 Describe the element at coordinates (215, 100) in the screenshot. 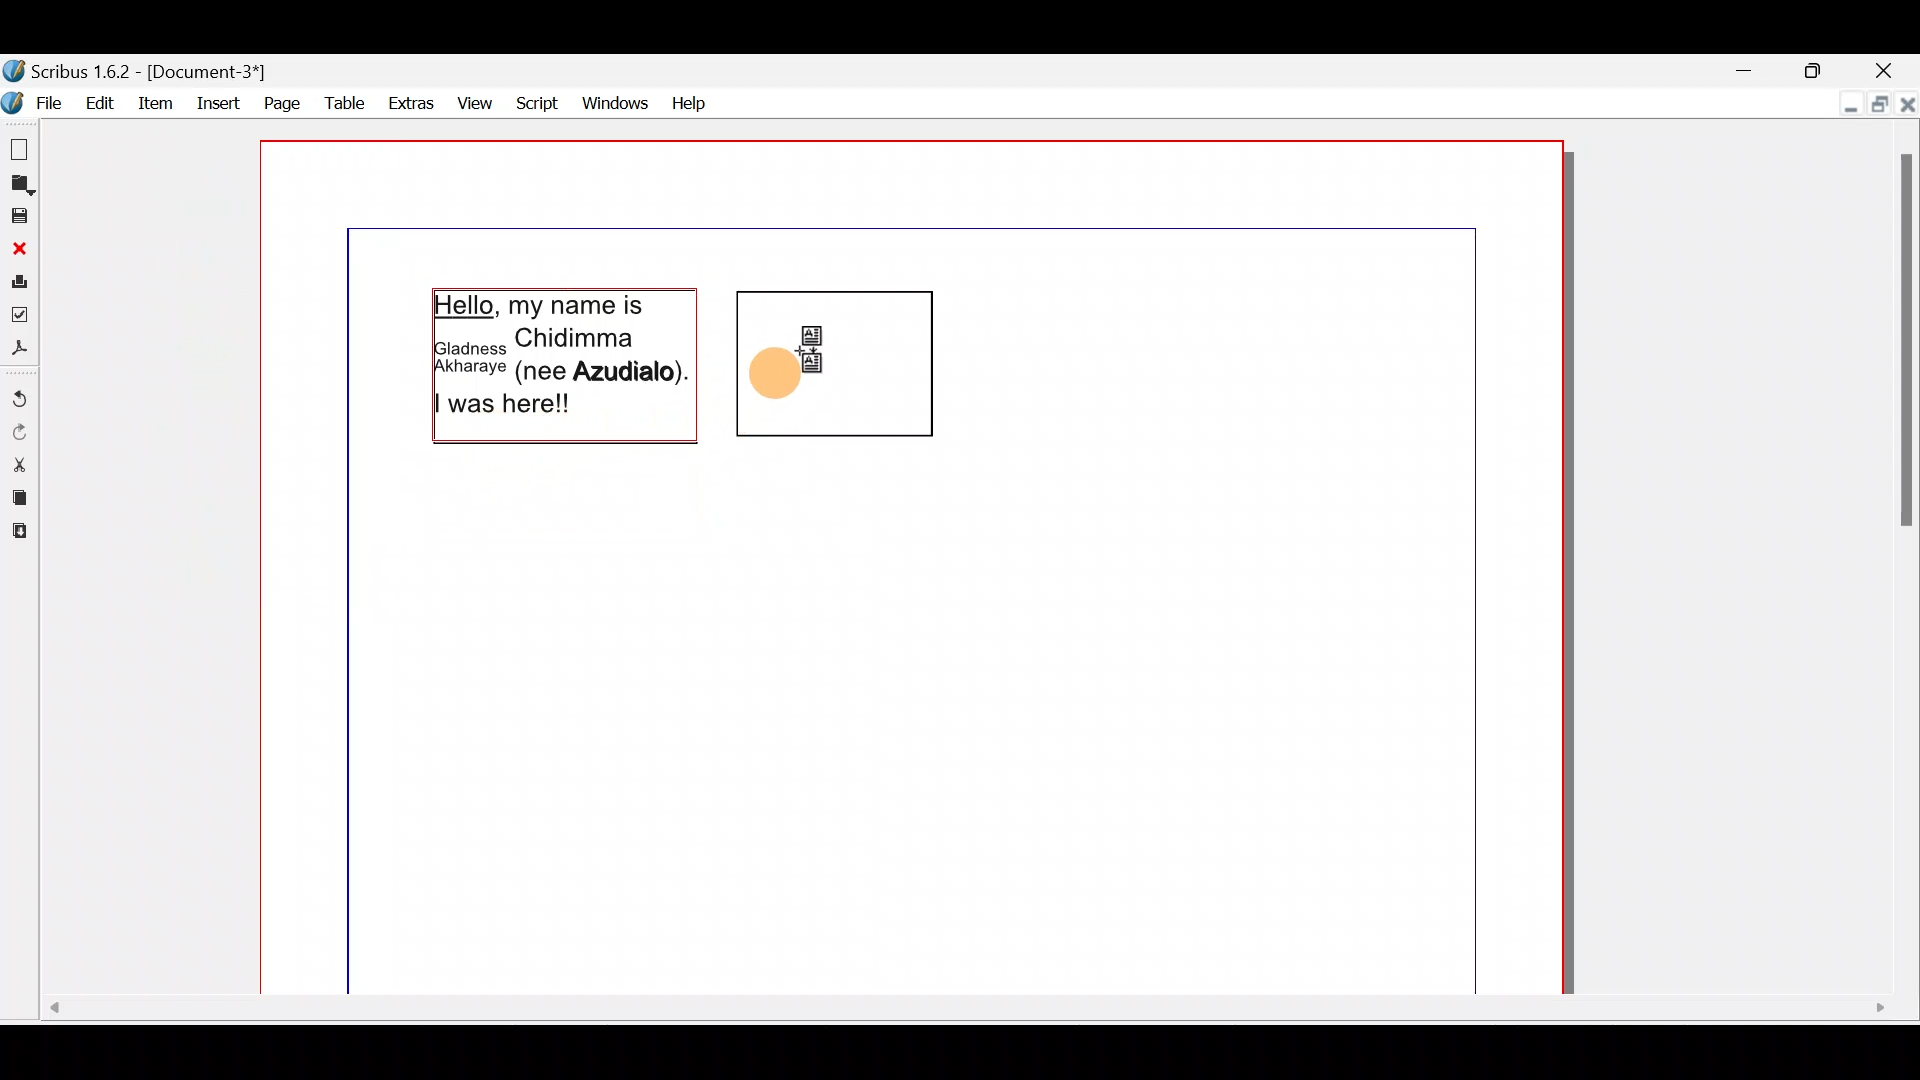

I see `Insert` at that location.